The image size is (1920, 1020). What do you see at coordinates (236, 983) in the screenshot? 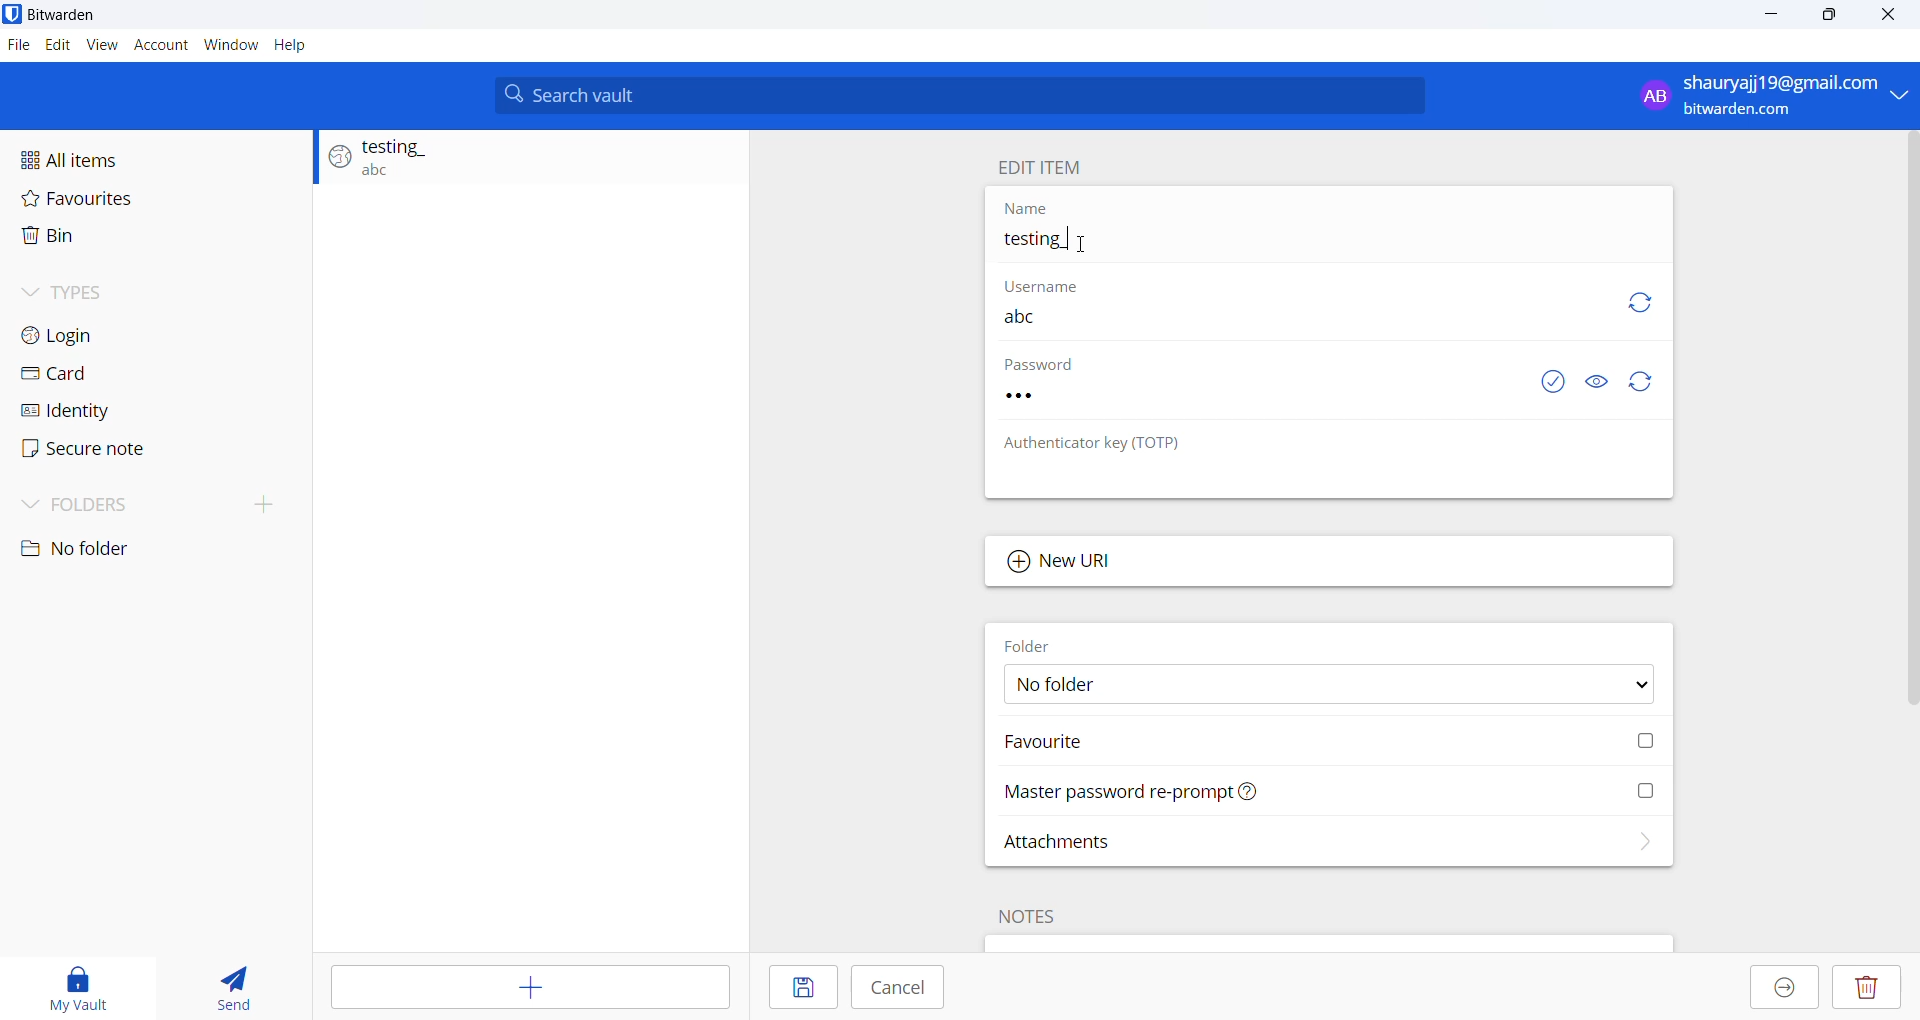
I see `send` at bounding box center [236, 983].